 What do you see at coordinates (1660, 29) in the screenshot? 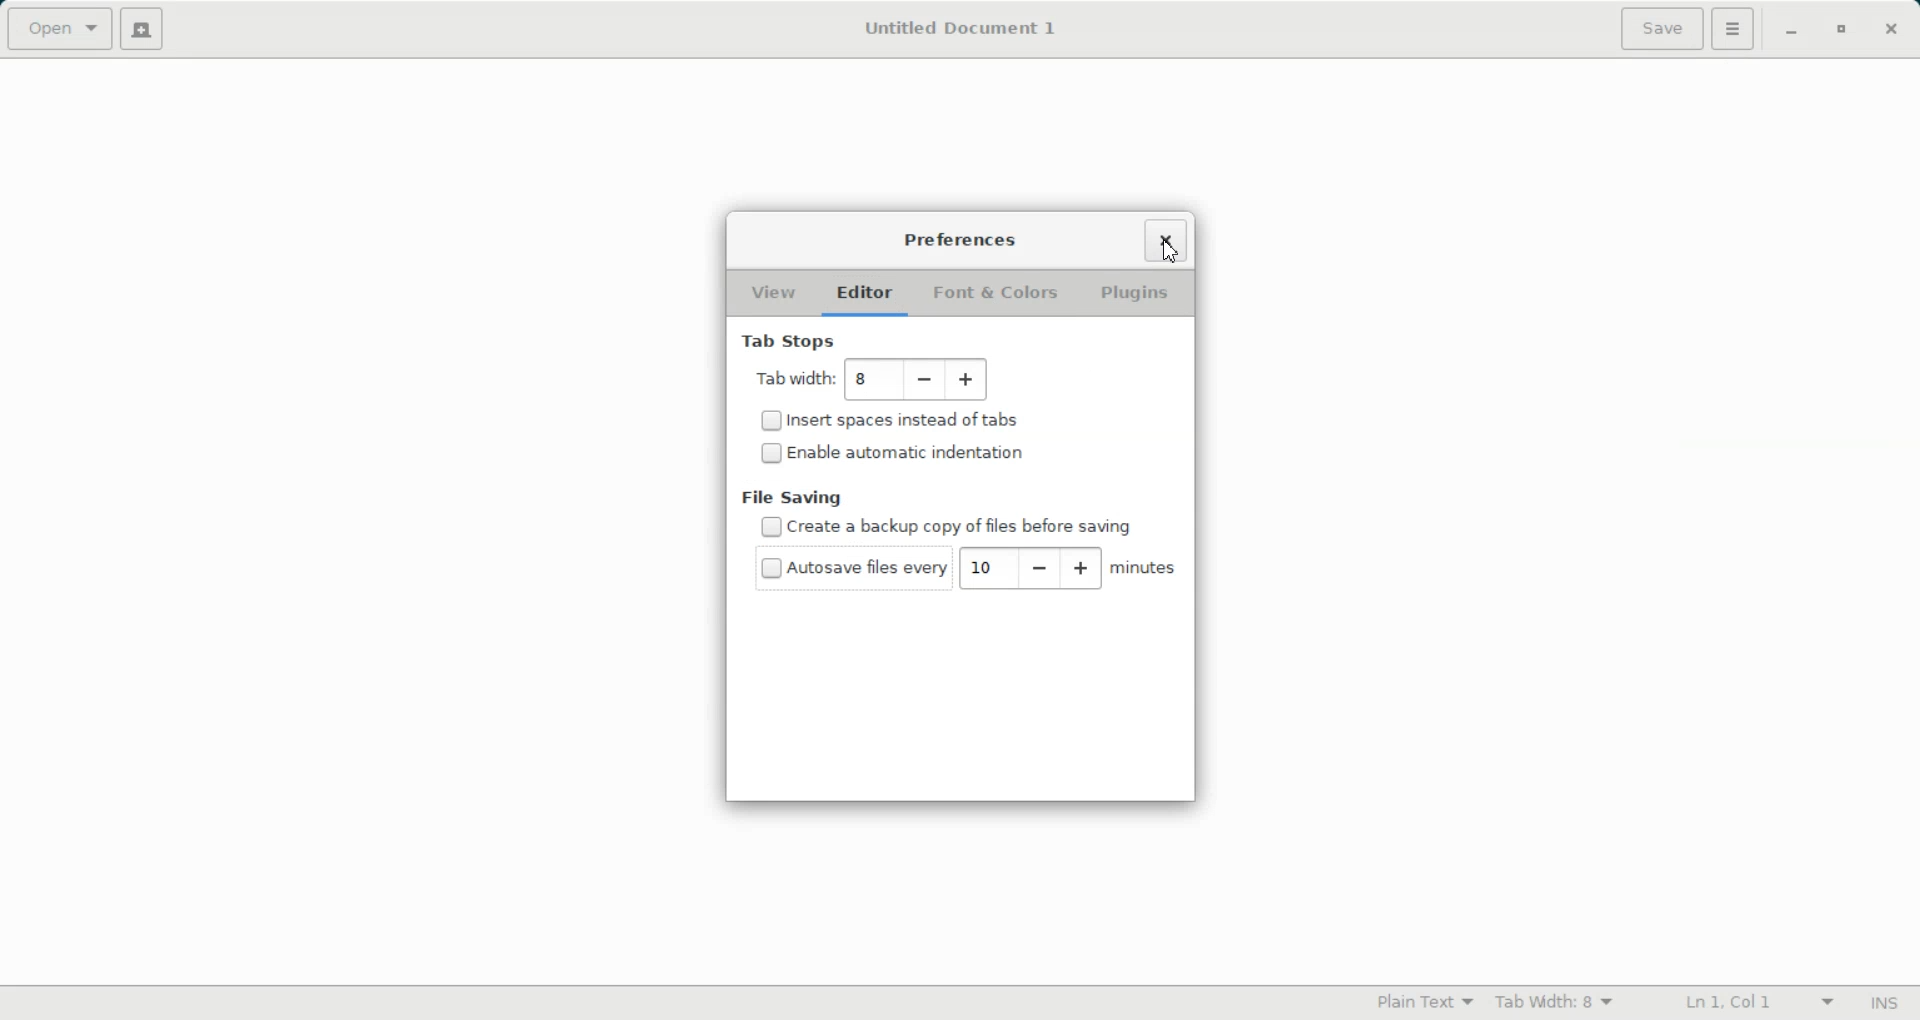
I see `Save` at bounding box center [1660, 29].